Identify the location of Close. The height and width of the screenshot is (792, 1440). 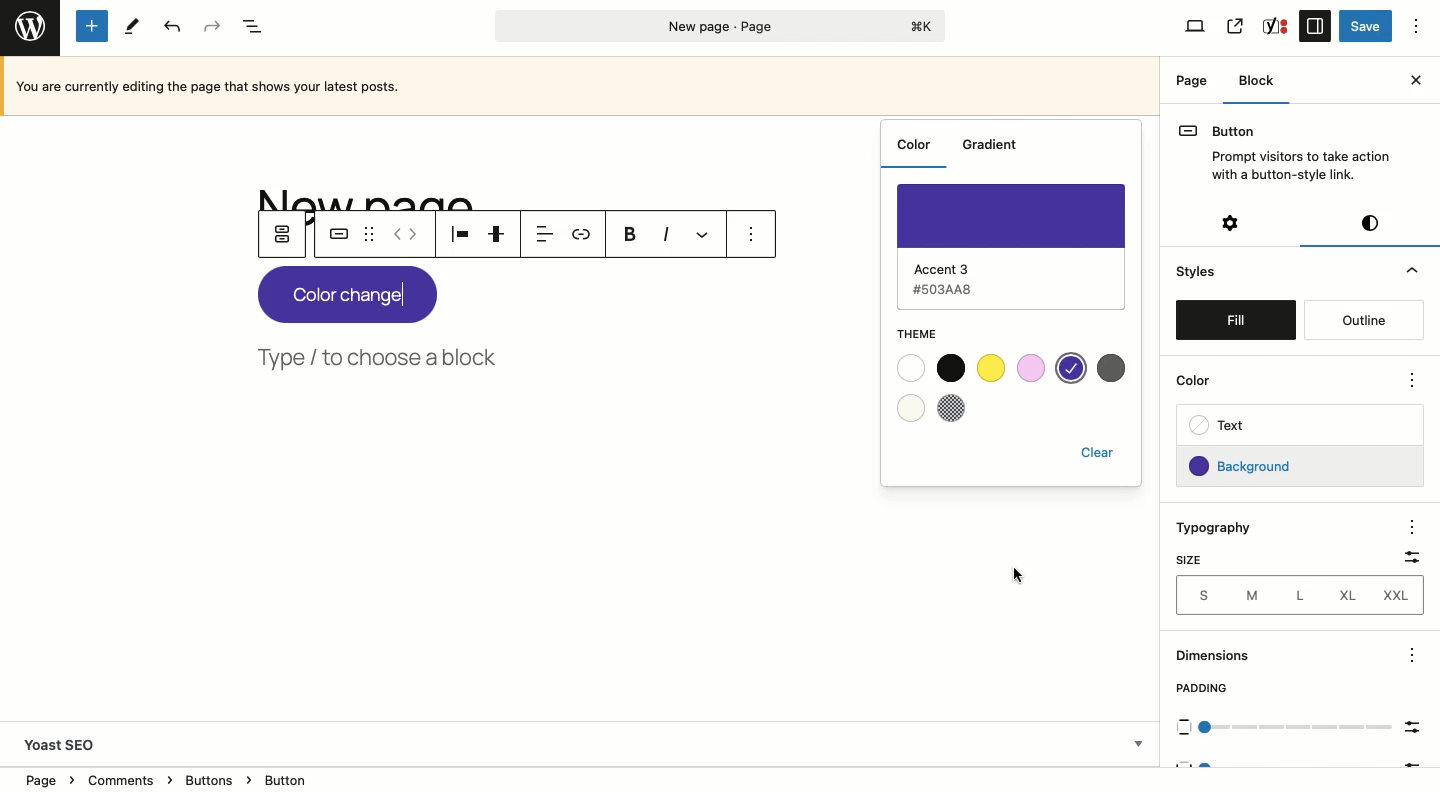
(1414, 80).